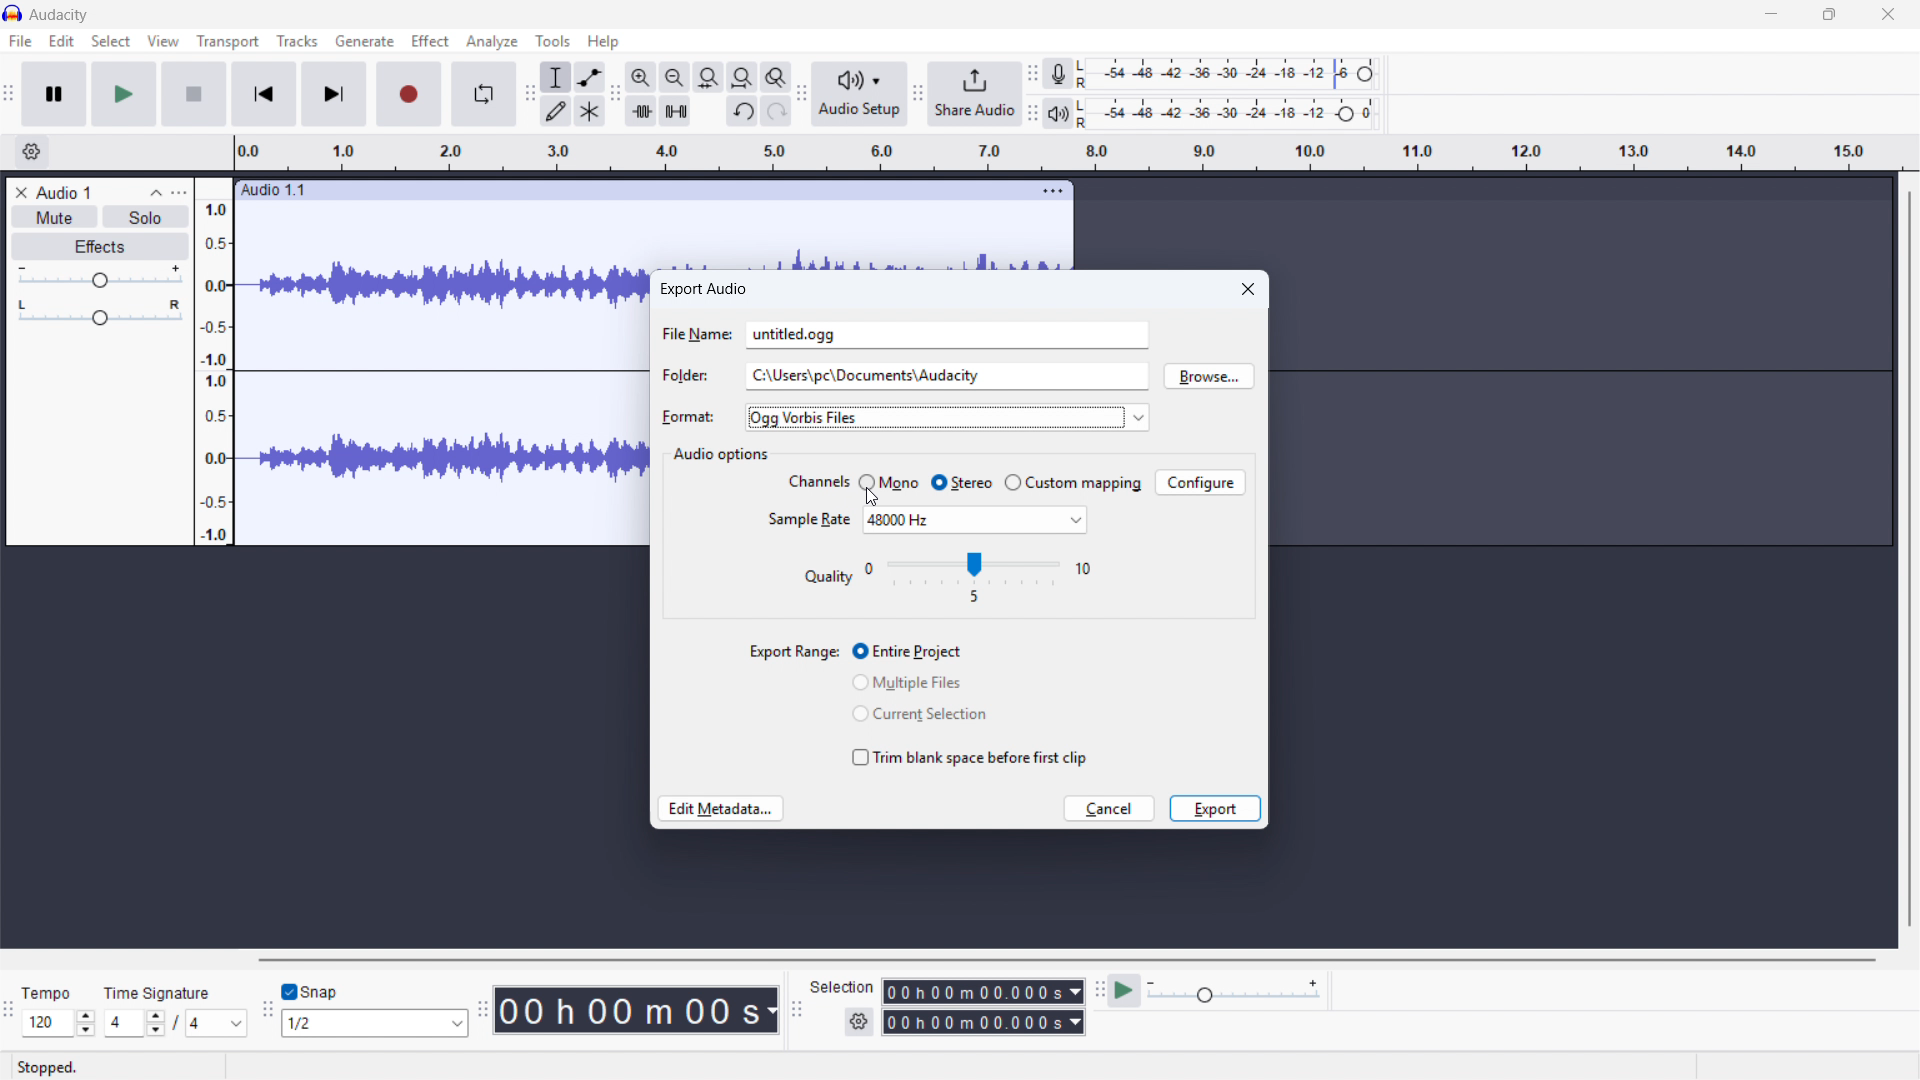 The height and width of the screenshot is (1080, 1920). What do you see at coordinates (555, 76) in the screenshot?
I see `Selection tool ` at bounding box center [555, 76].